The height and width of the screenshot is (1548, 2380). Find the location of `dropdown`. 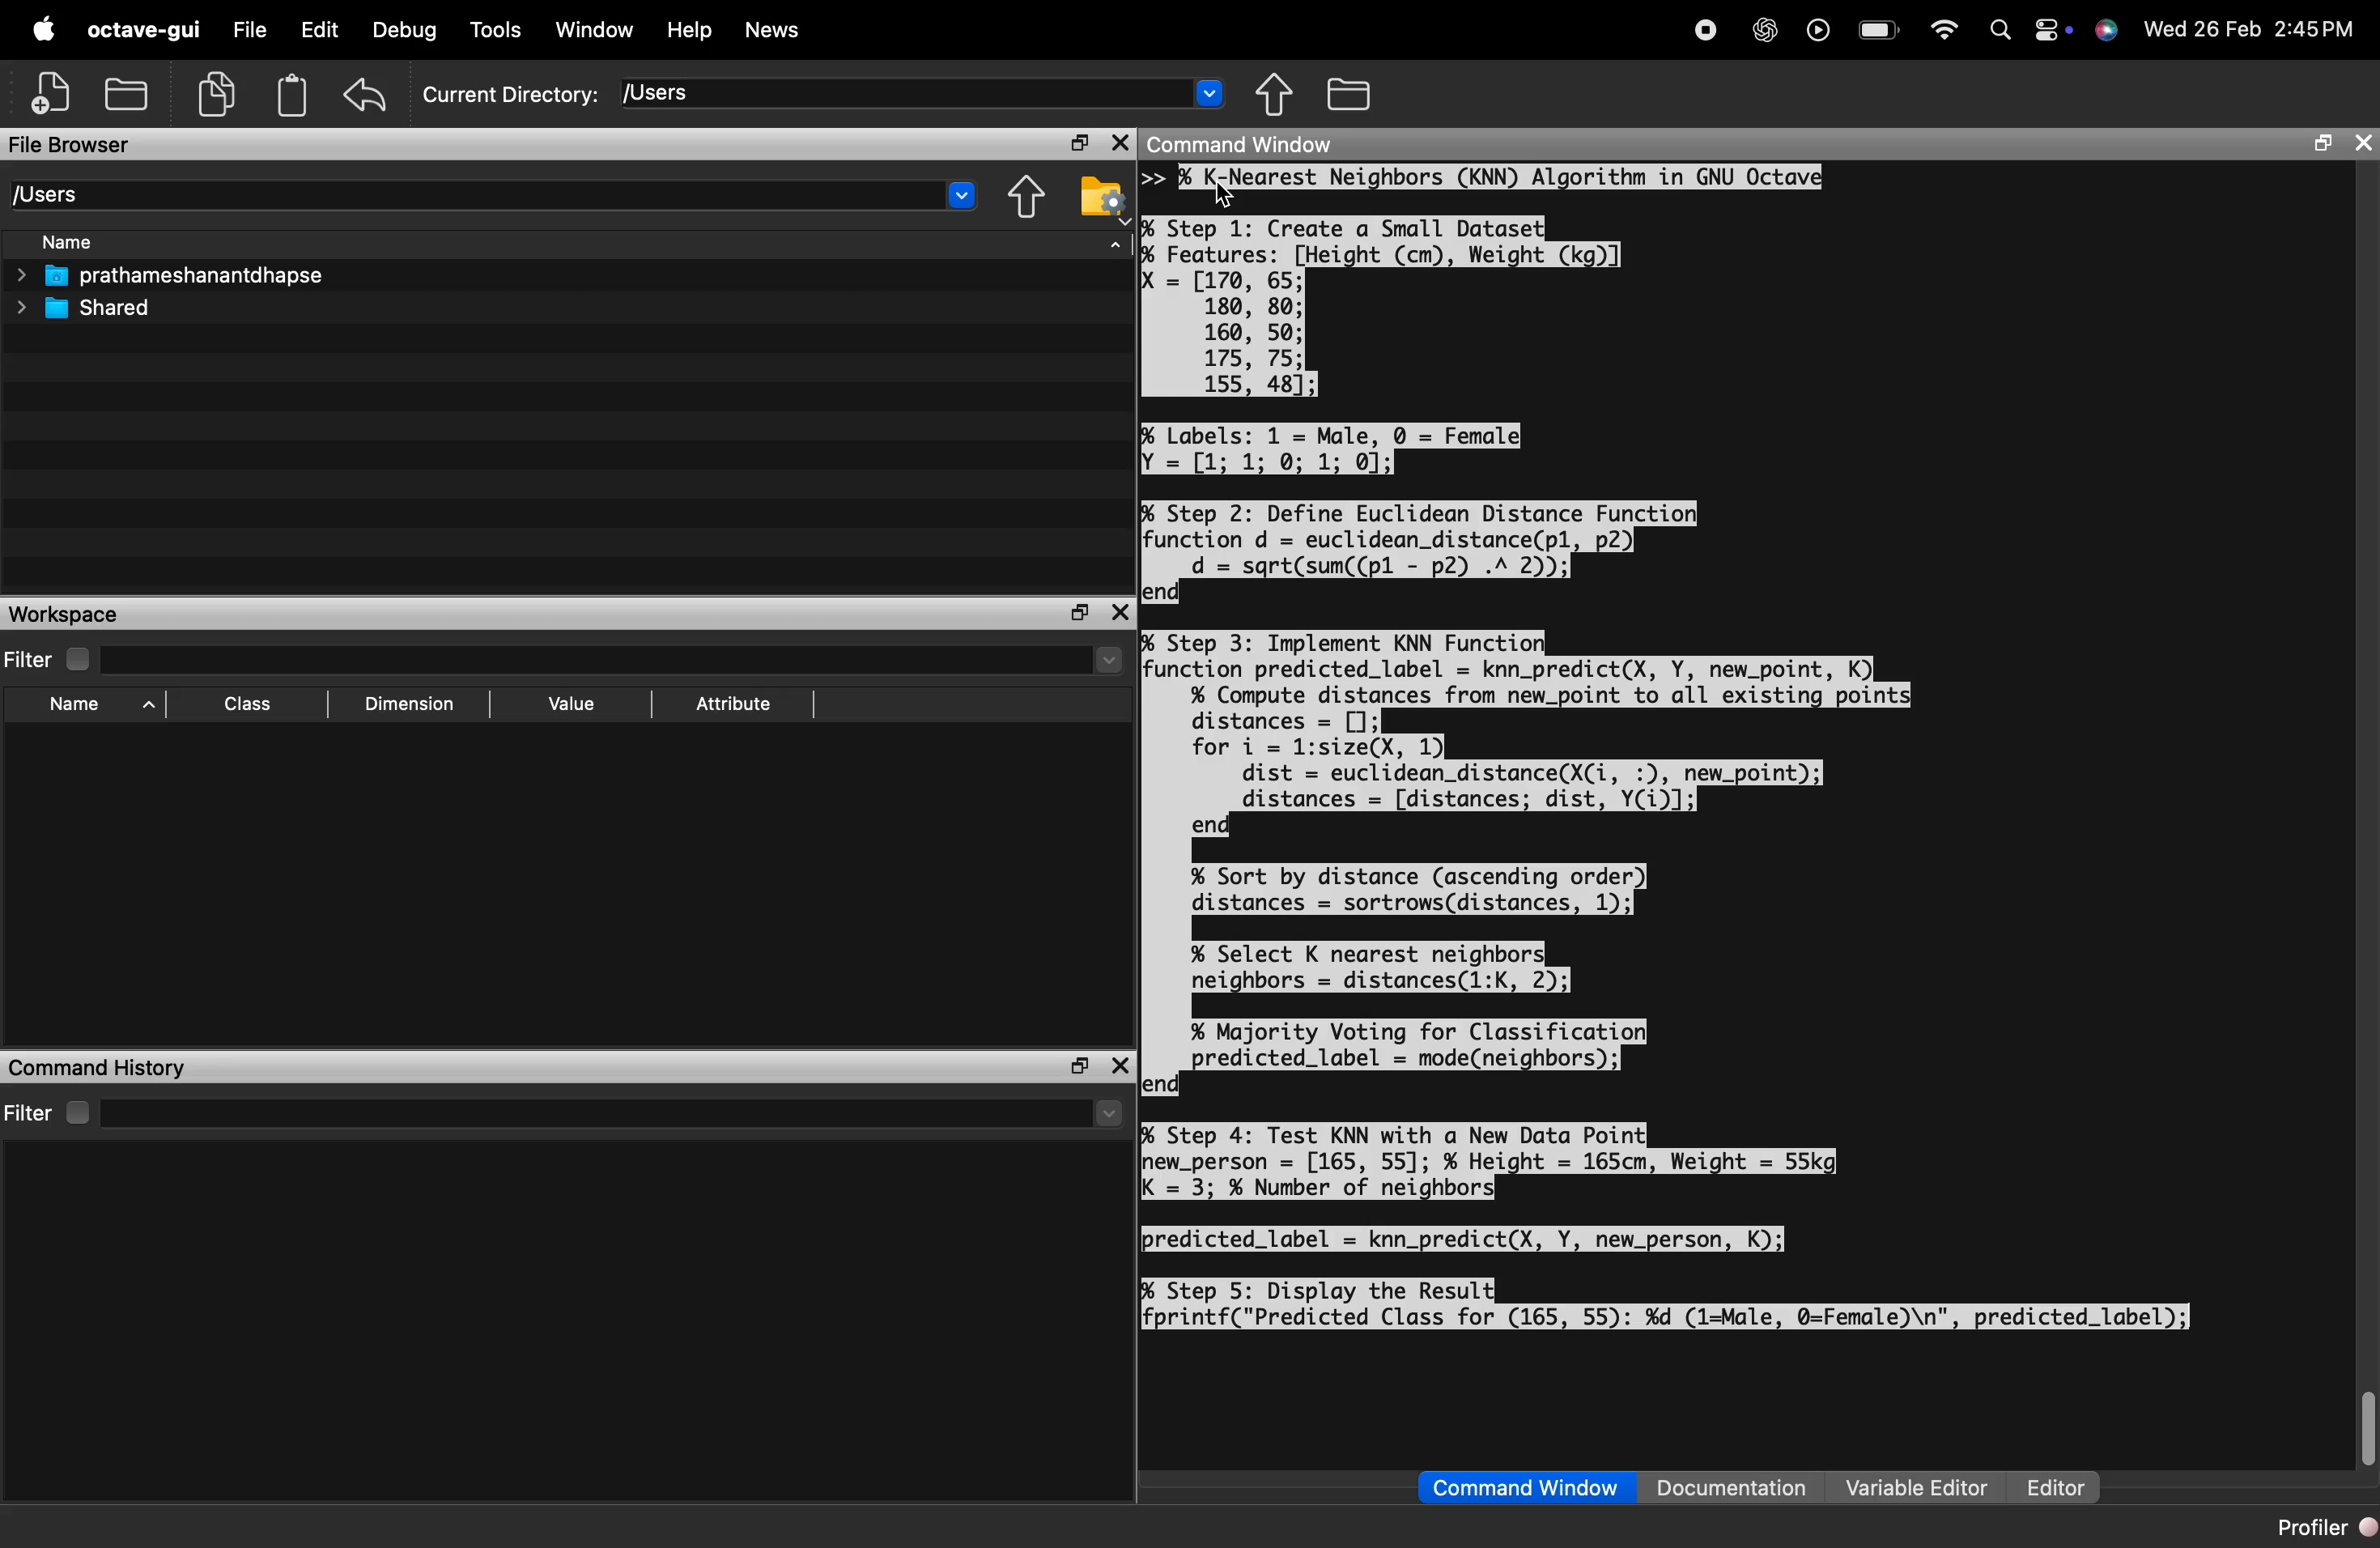

dropdown is located at coordinates (957, 197).